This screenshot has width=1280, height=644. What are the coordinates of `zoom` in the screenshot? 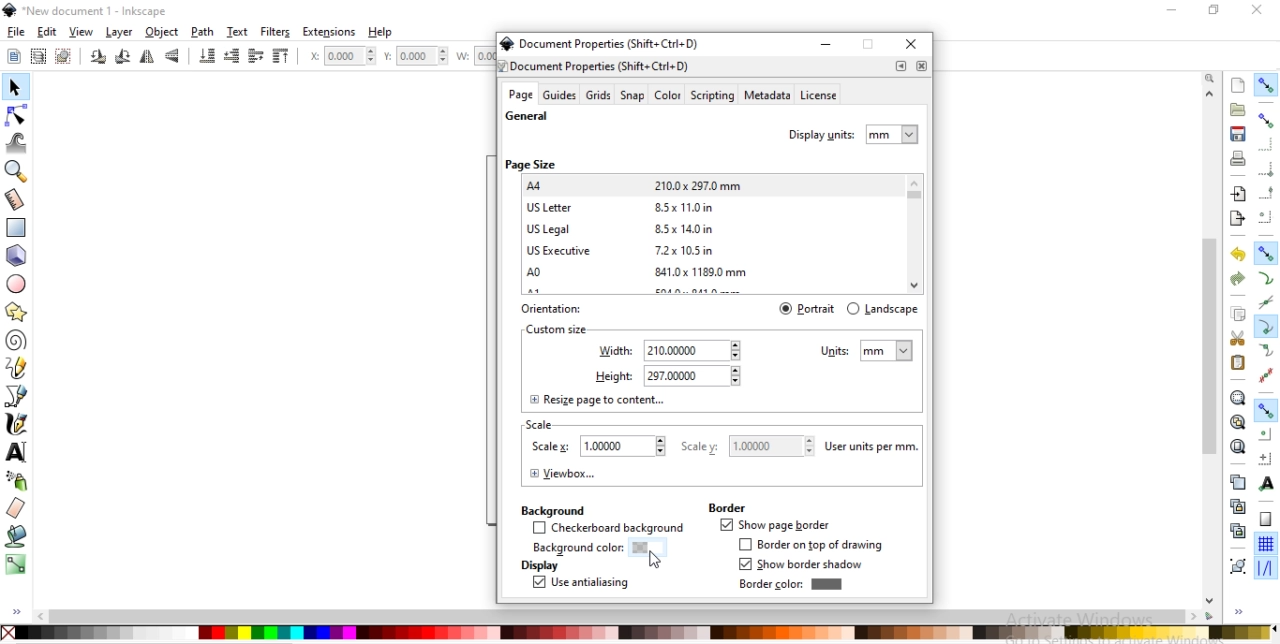 It's located at (1212, 77).